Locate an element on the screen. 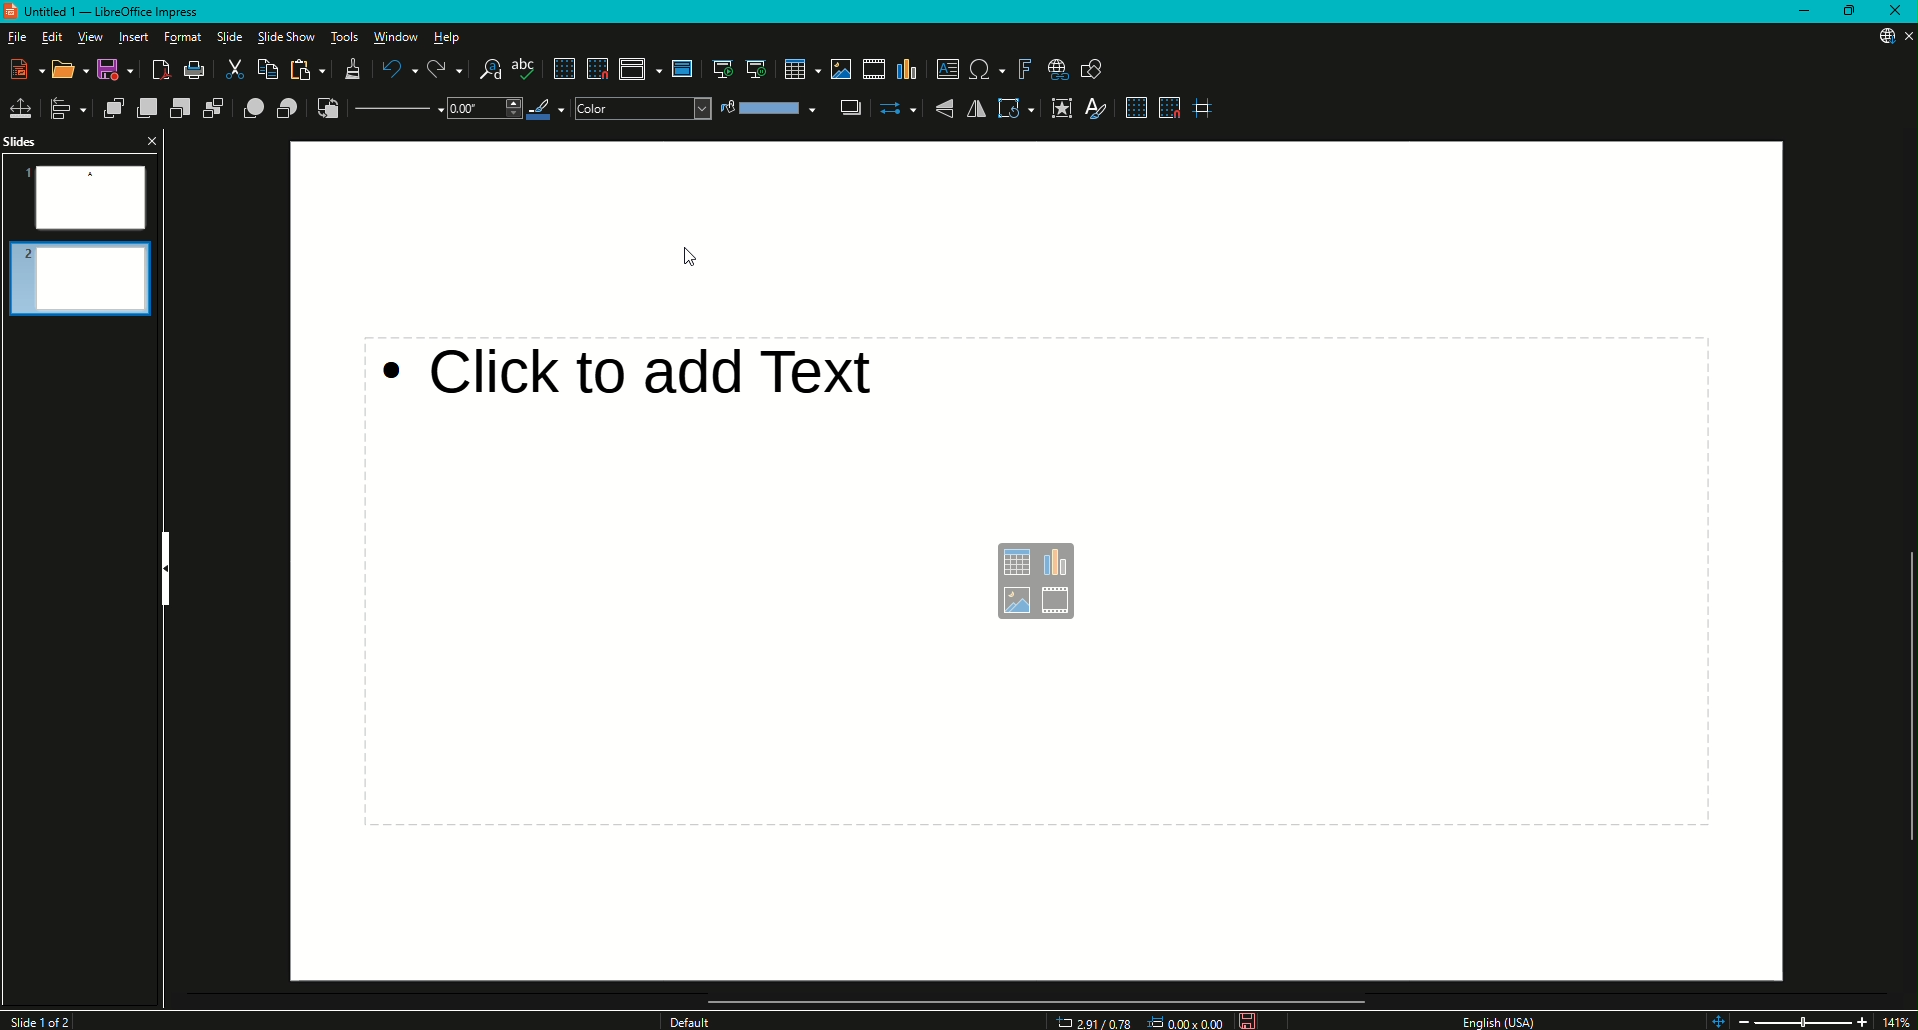 The image size is (1918, 1030). Send to Back is located at coordinates (216, 108).